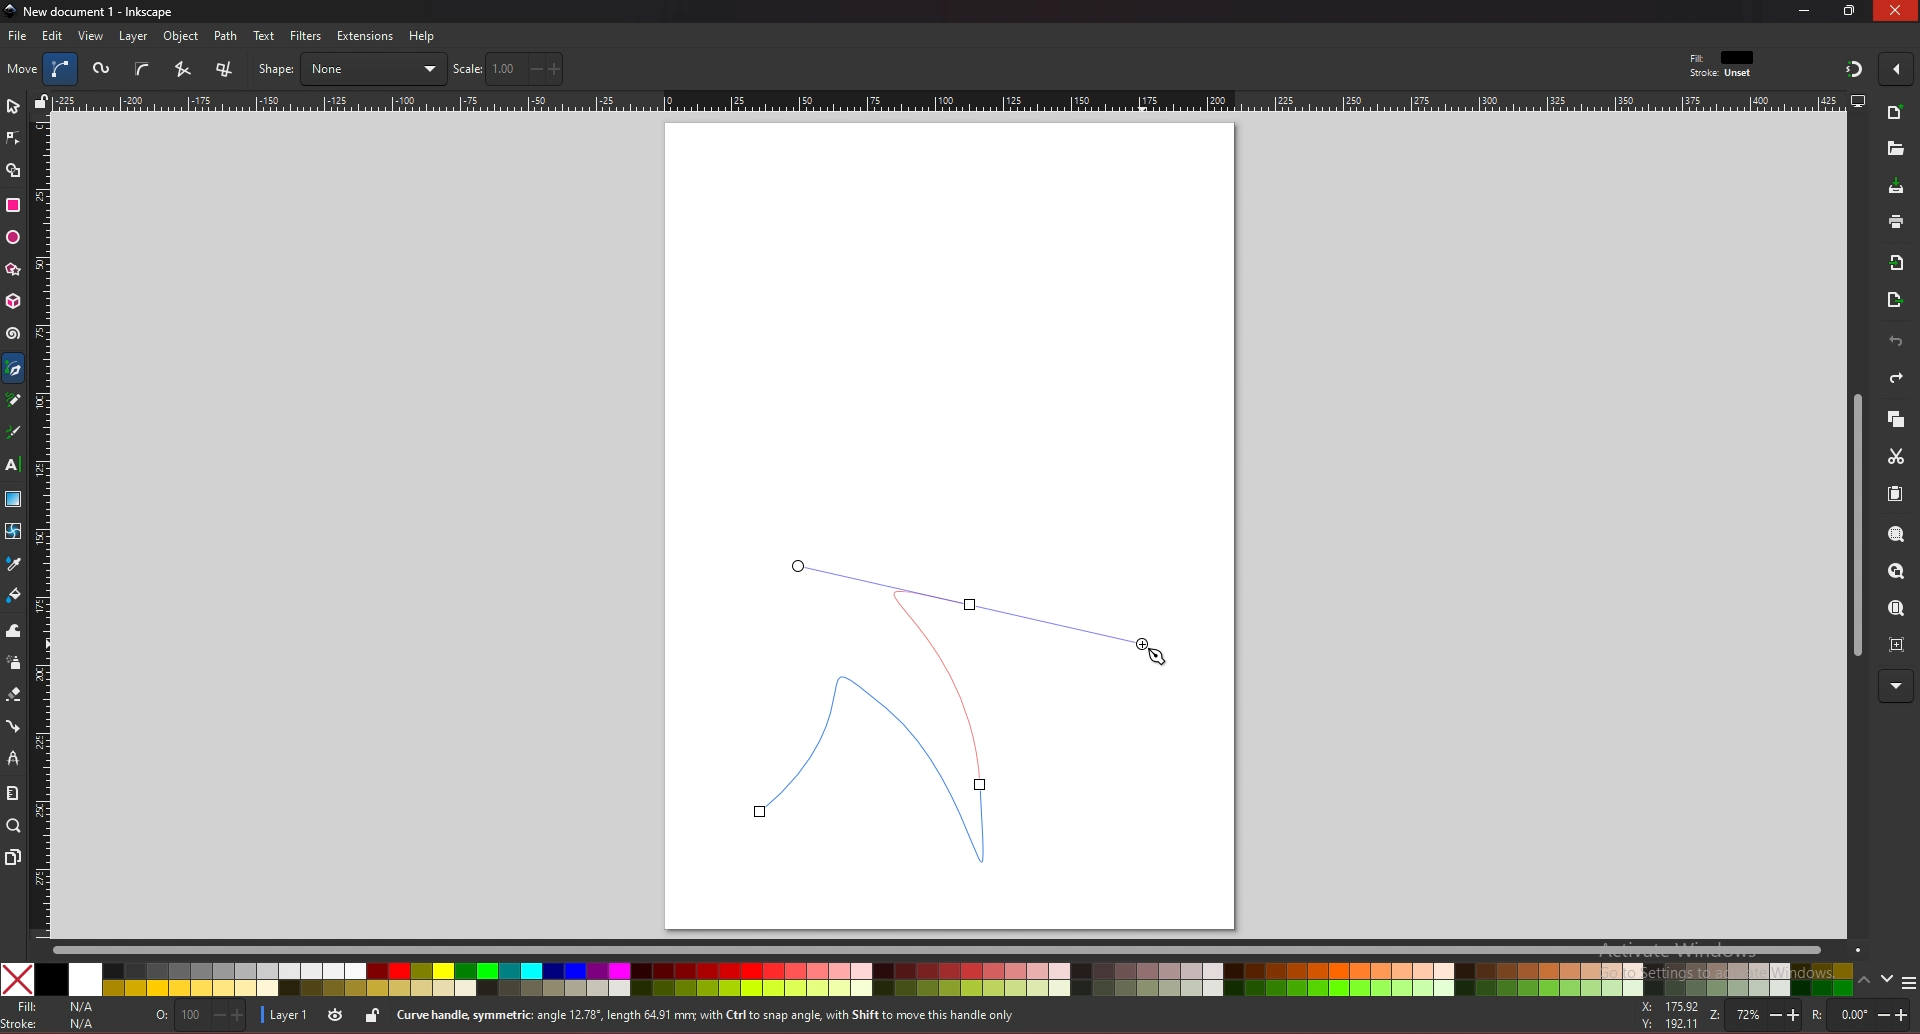 The width and height of the screenshot is (1920, 1034). What do you see at coordinates (1896, 378) in the screenshot?
I see `redo` at bounding box center [1896, 378].